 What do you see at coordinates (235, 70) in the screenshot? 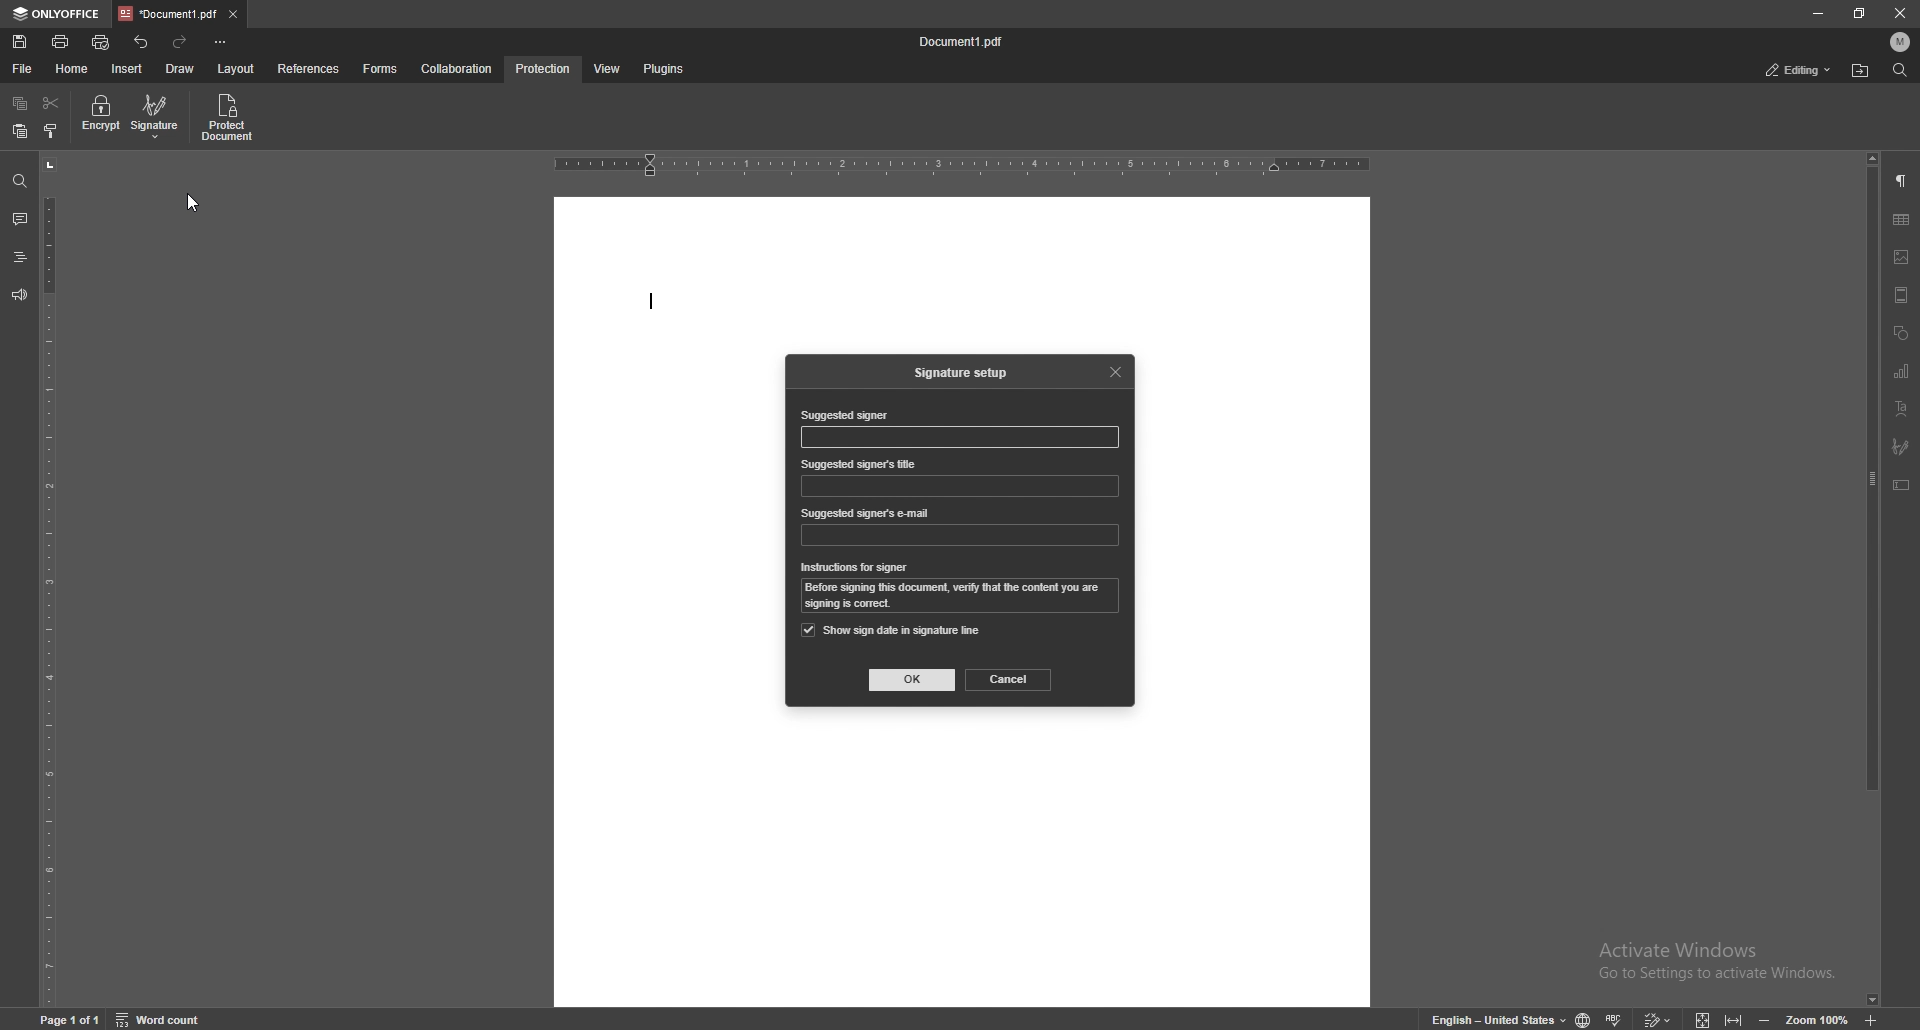
I see `layout` at bounding box center [235, 70].